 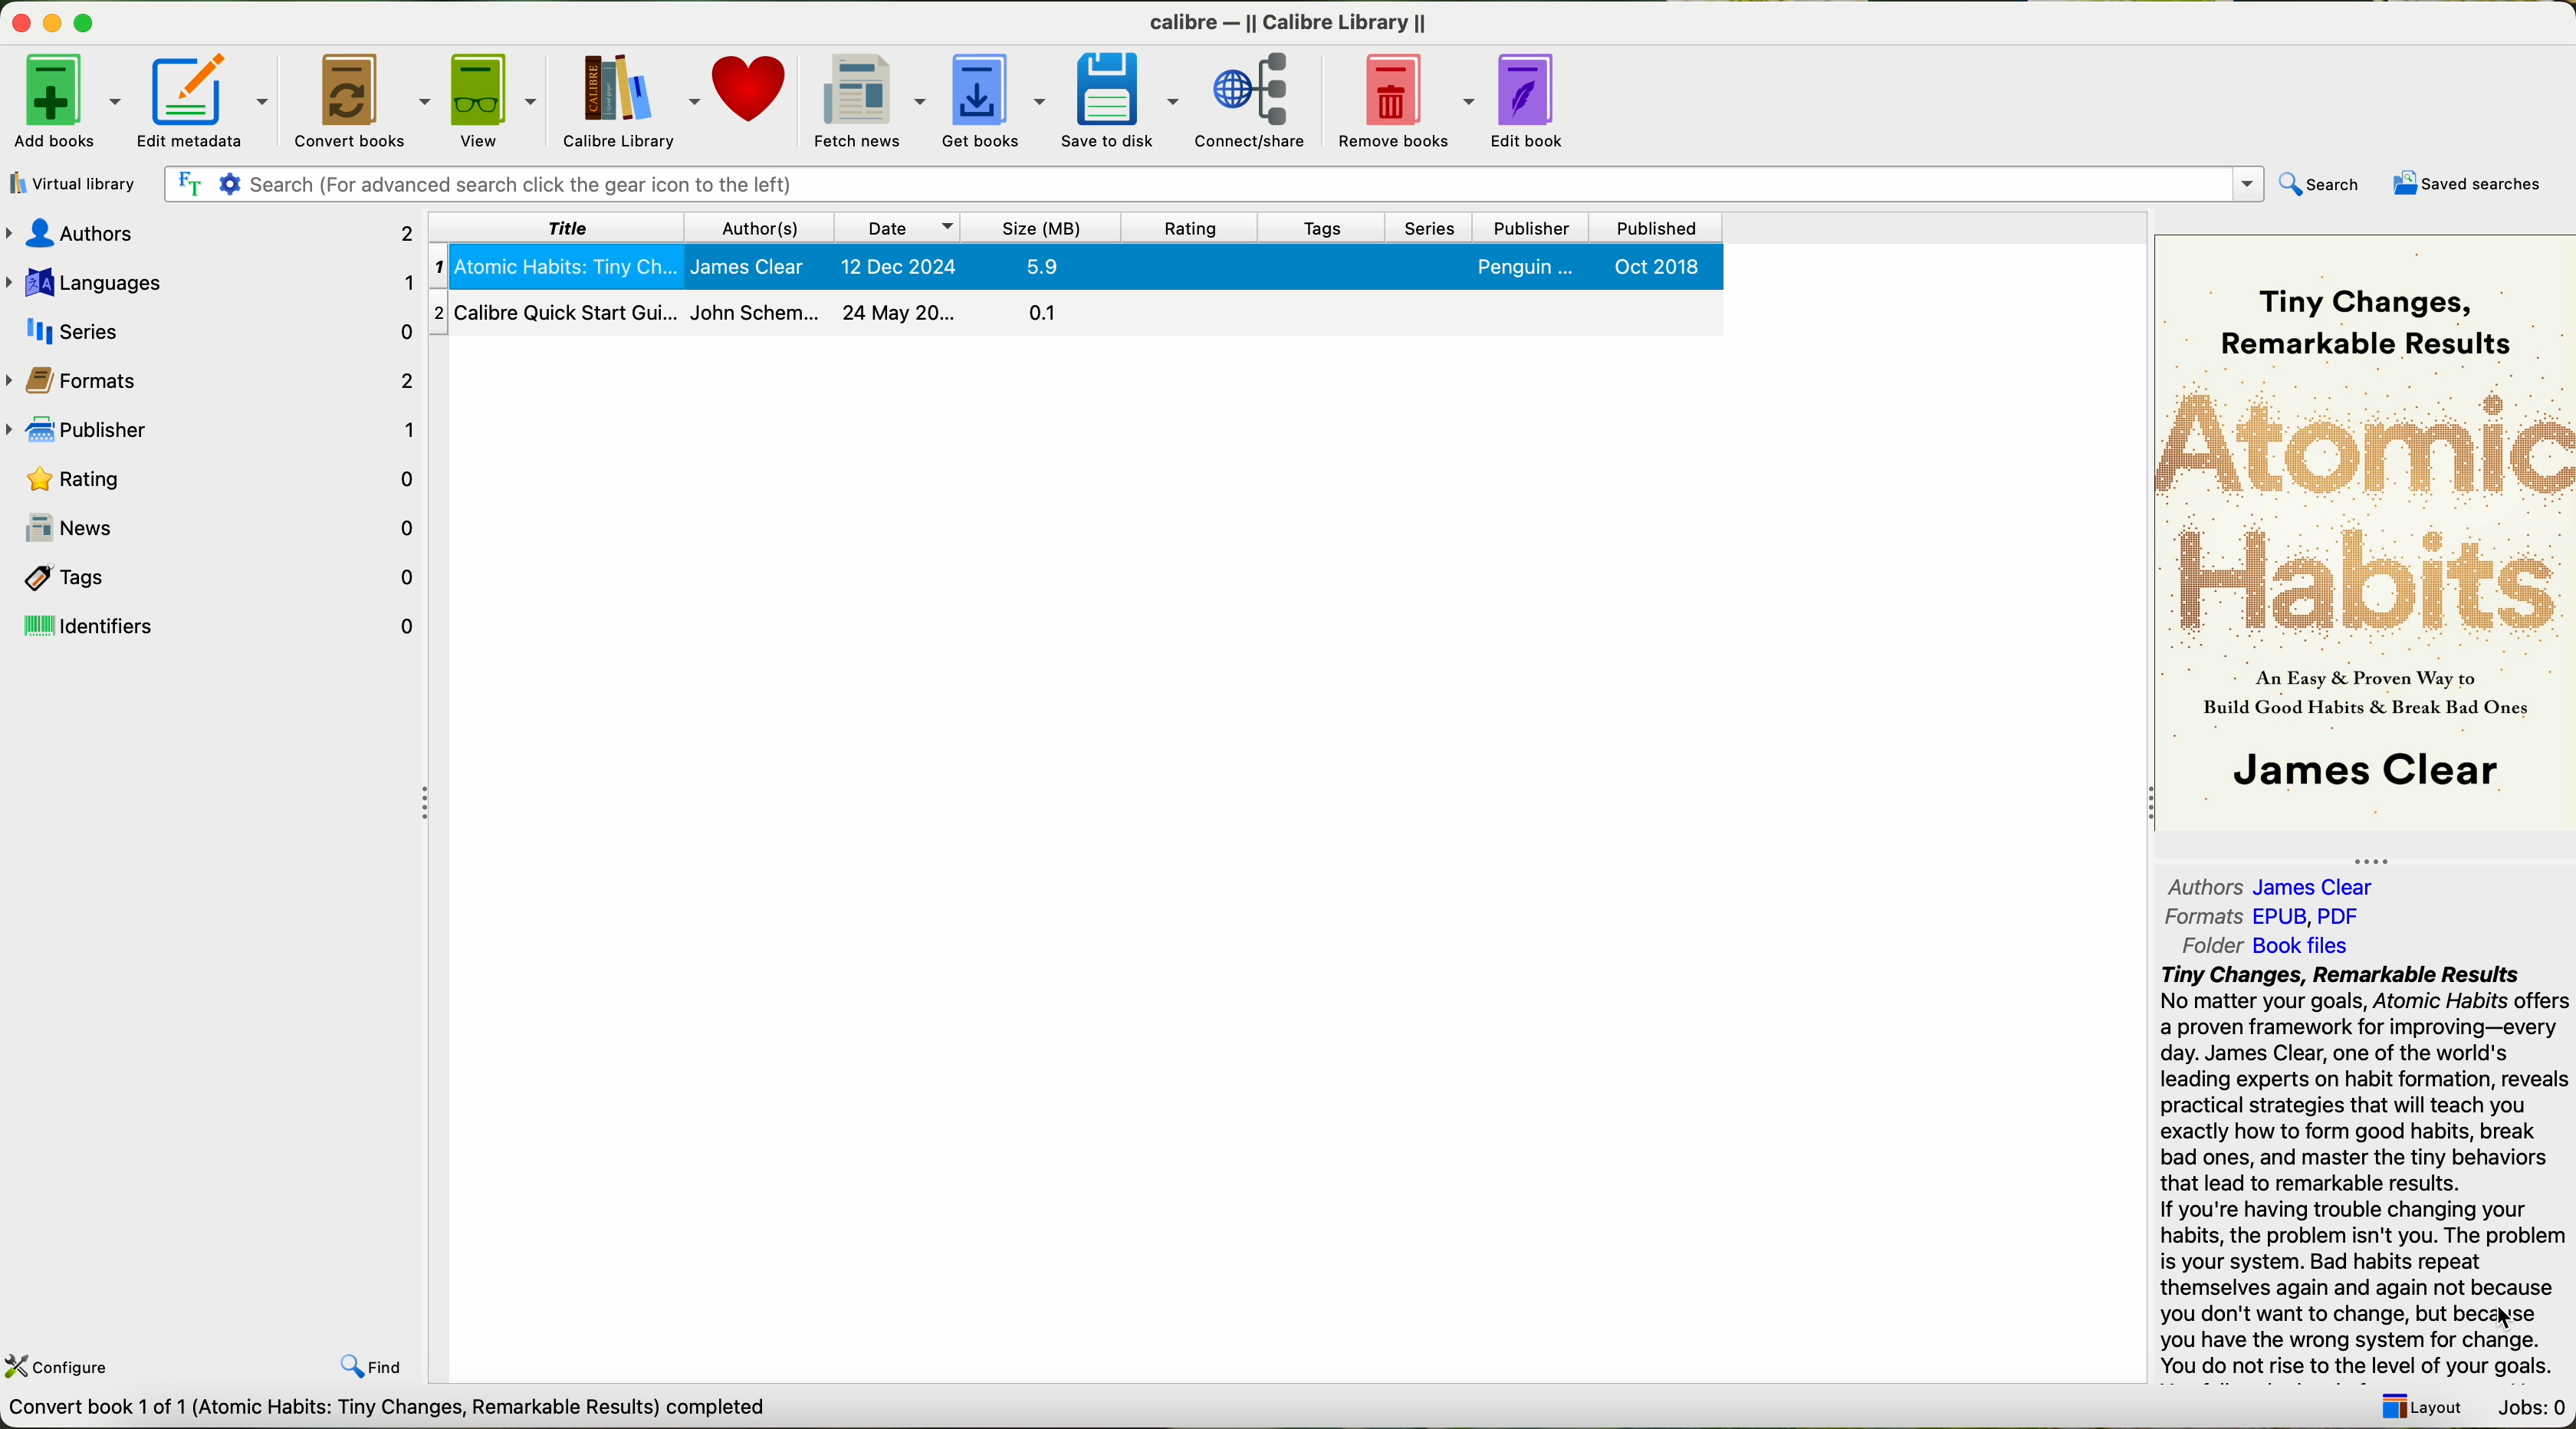 What do you see at coordinates (2421, 1407) in the screenshot?
I see `layout` at bounding box center [2421, 1407].